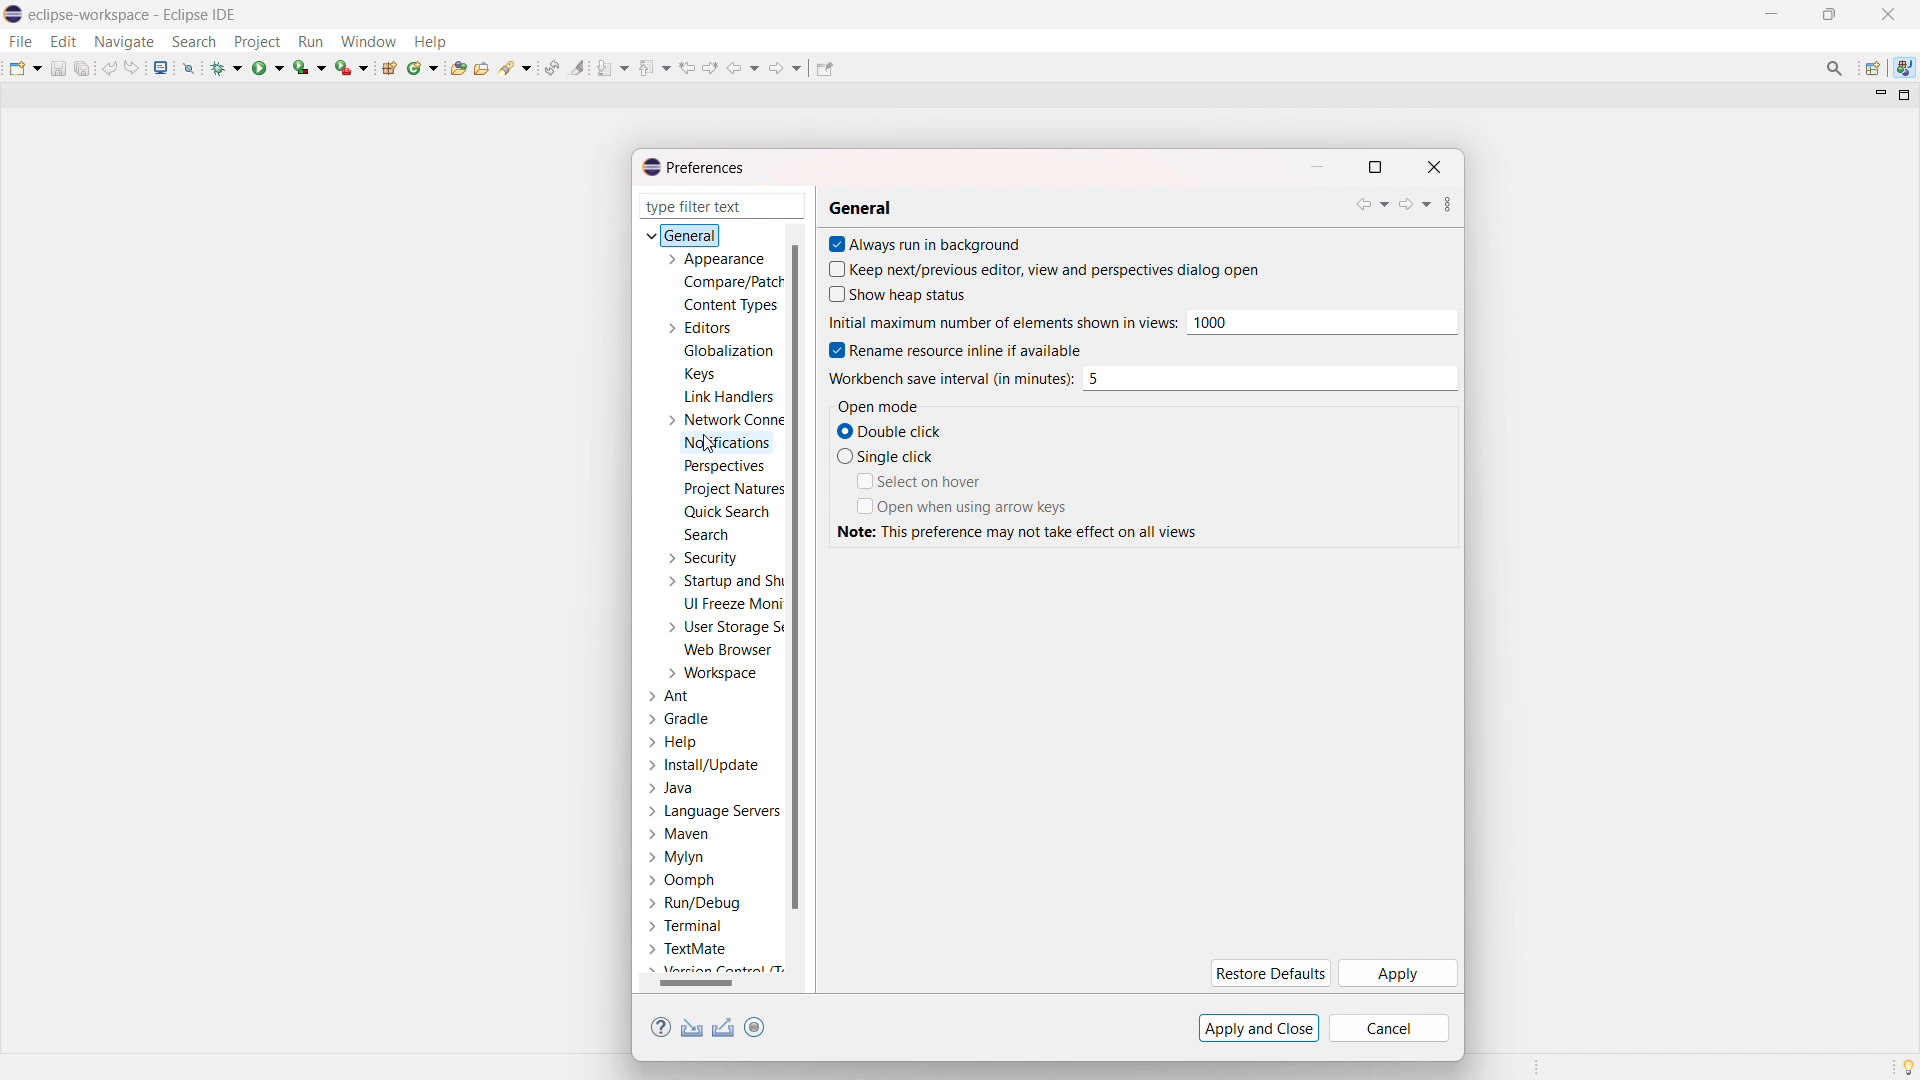 The height and width of the screenshot is (1080, 1920). I want to click on pin editor, so click(824, 69).